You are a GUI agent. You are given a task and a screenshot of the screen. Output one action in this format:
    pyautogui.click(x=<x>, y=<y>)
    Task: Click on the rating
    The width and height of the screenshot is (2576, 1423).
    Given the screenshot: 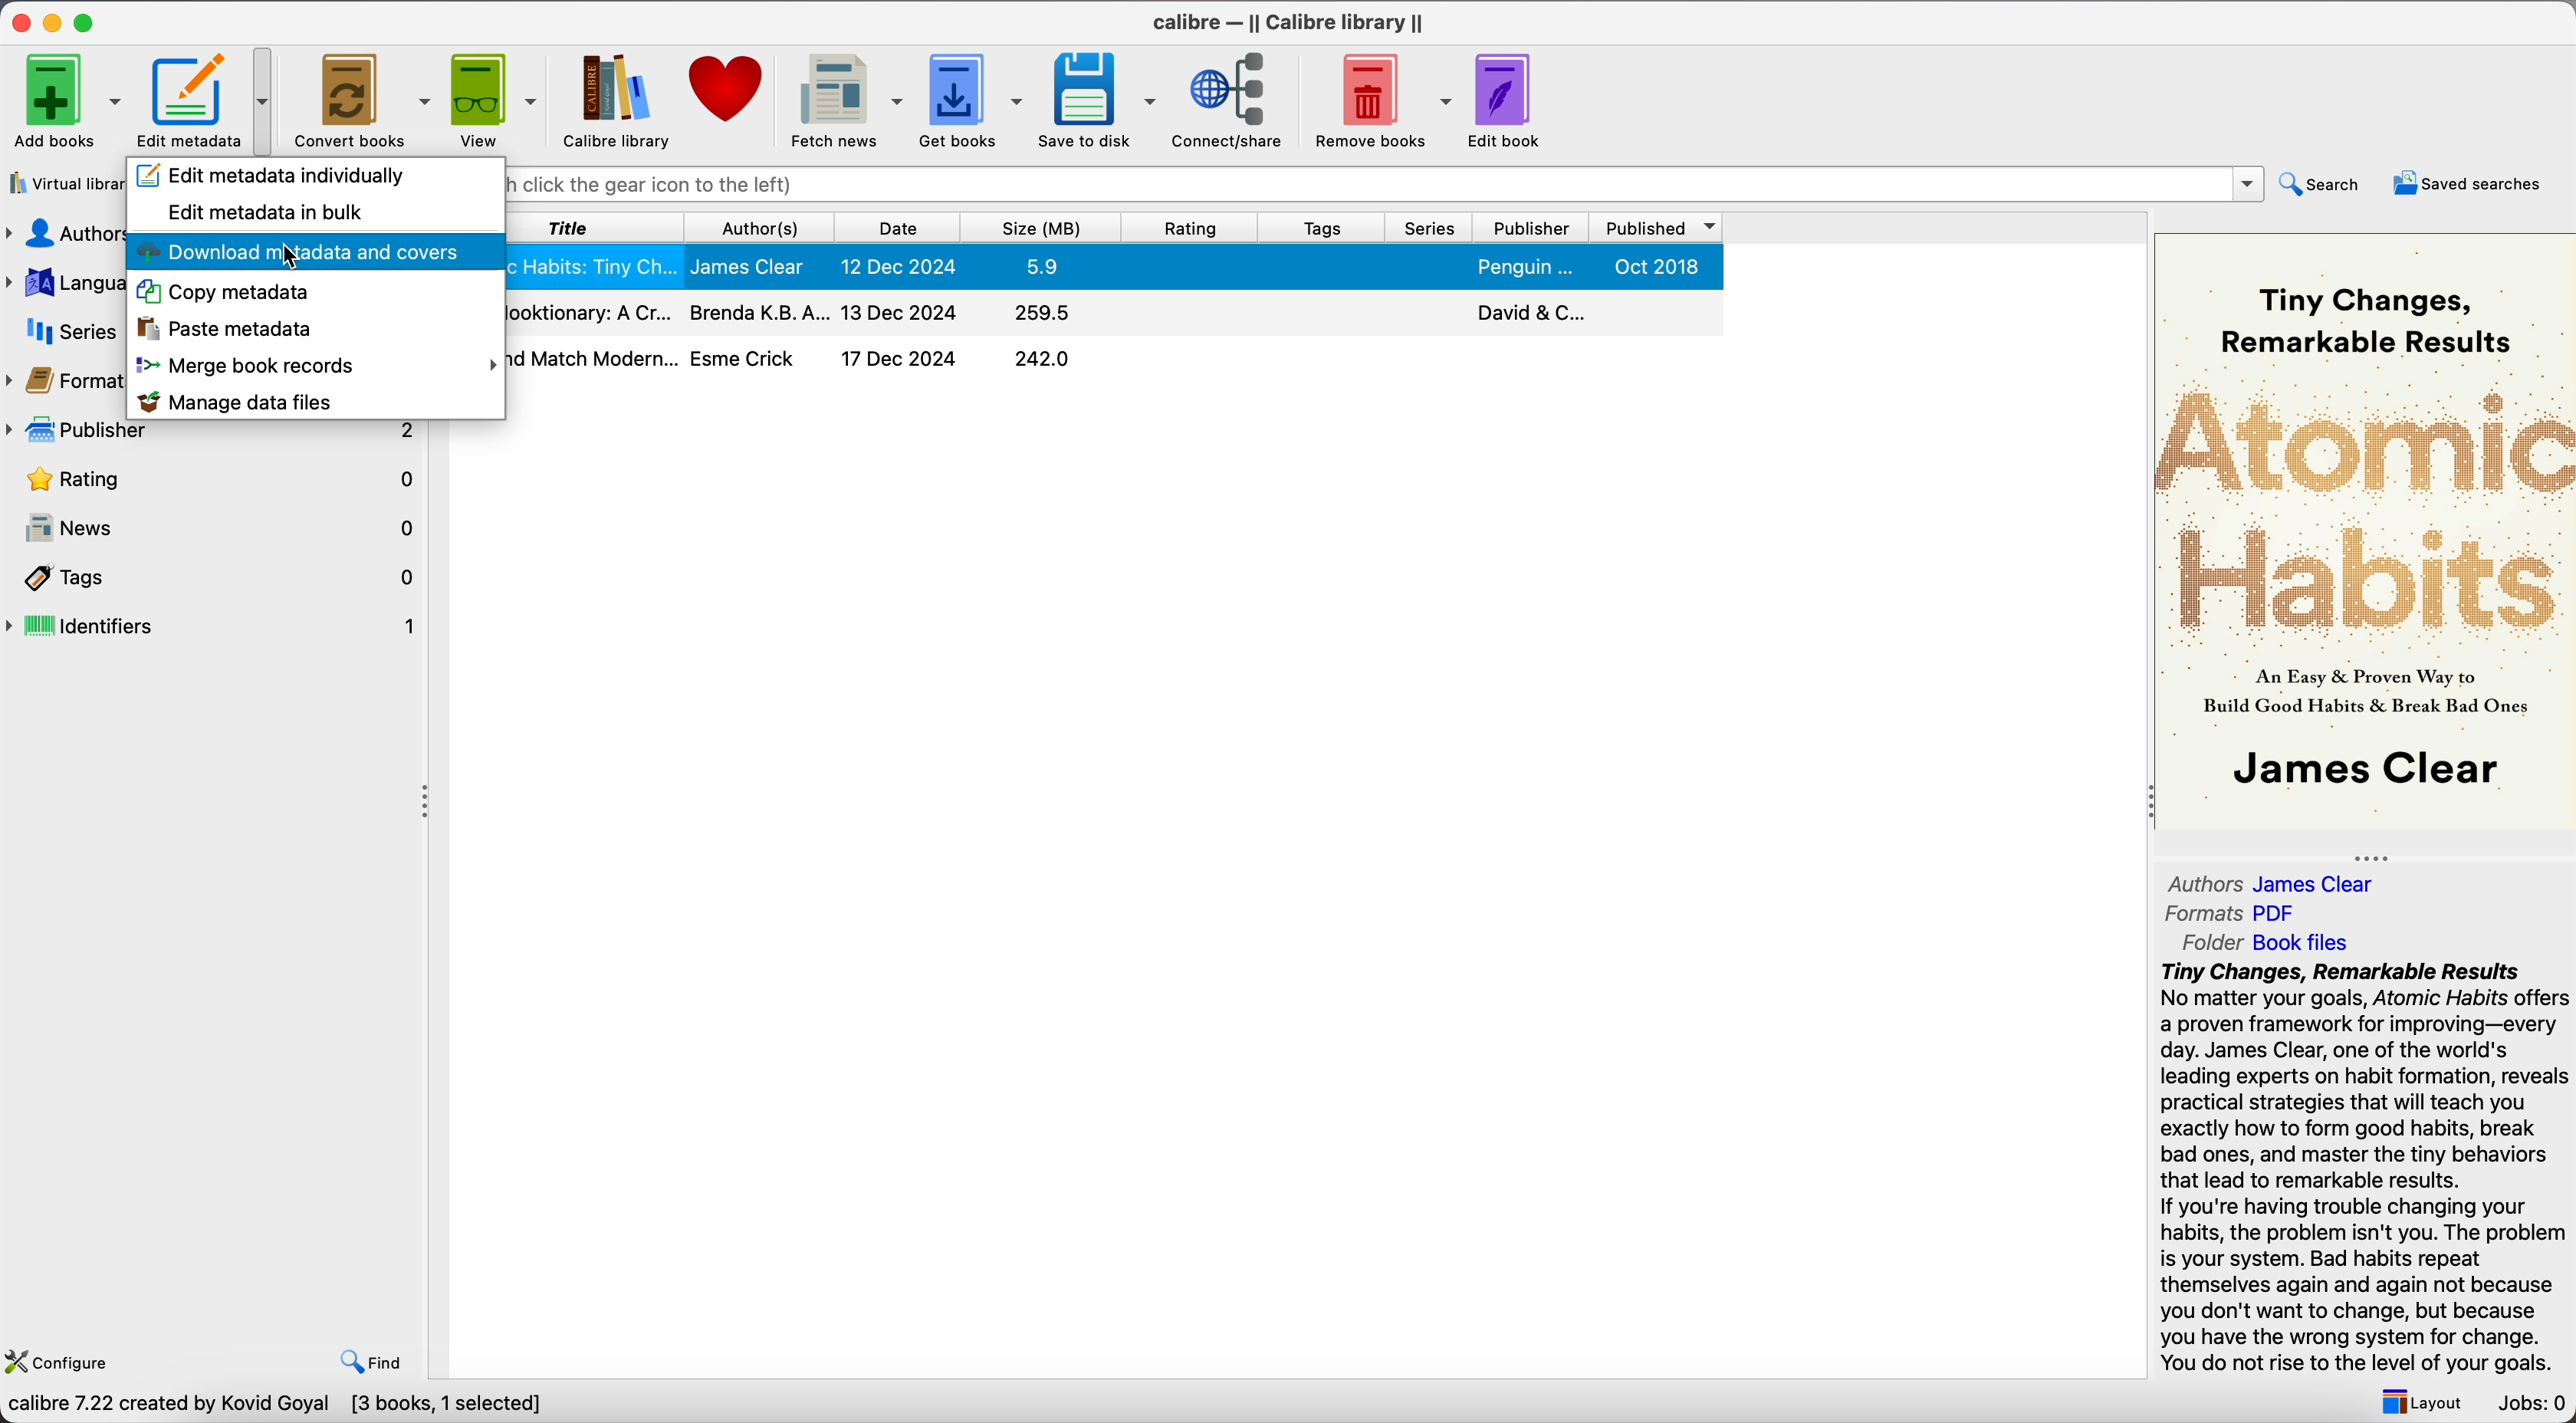 What is the action you would take?
    pyautogui.click(x=1191, y=227)
    